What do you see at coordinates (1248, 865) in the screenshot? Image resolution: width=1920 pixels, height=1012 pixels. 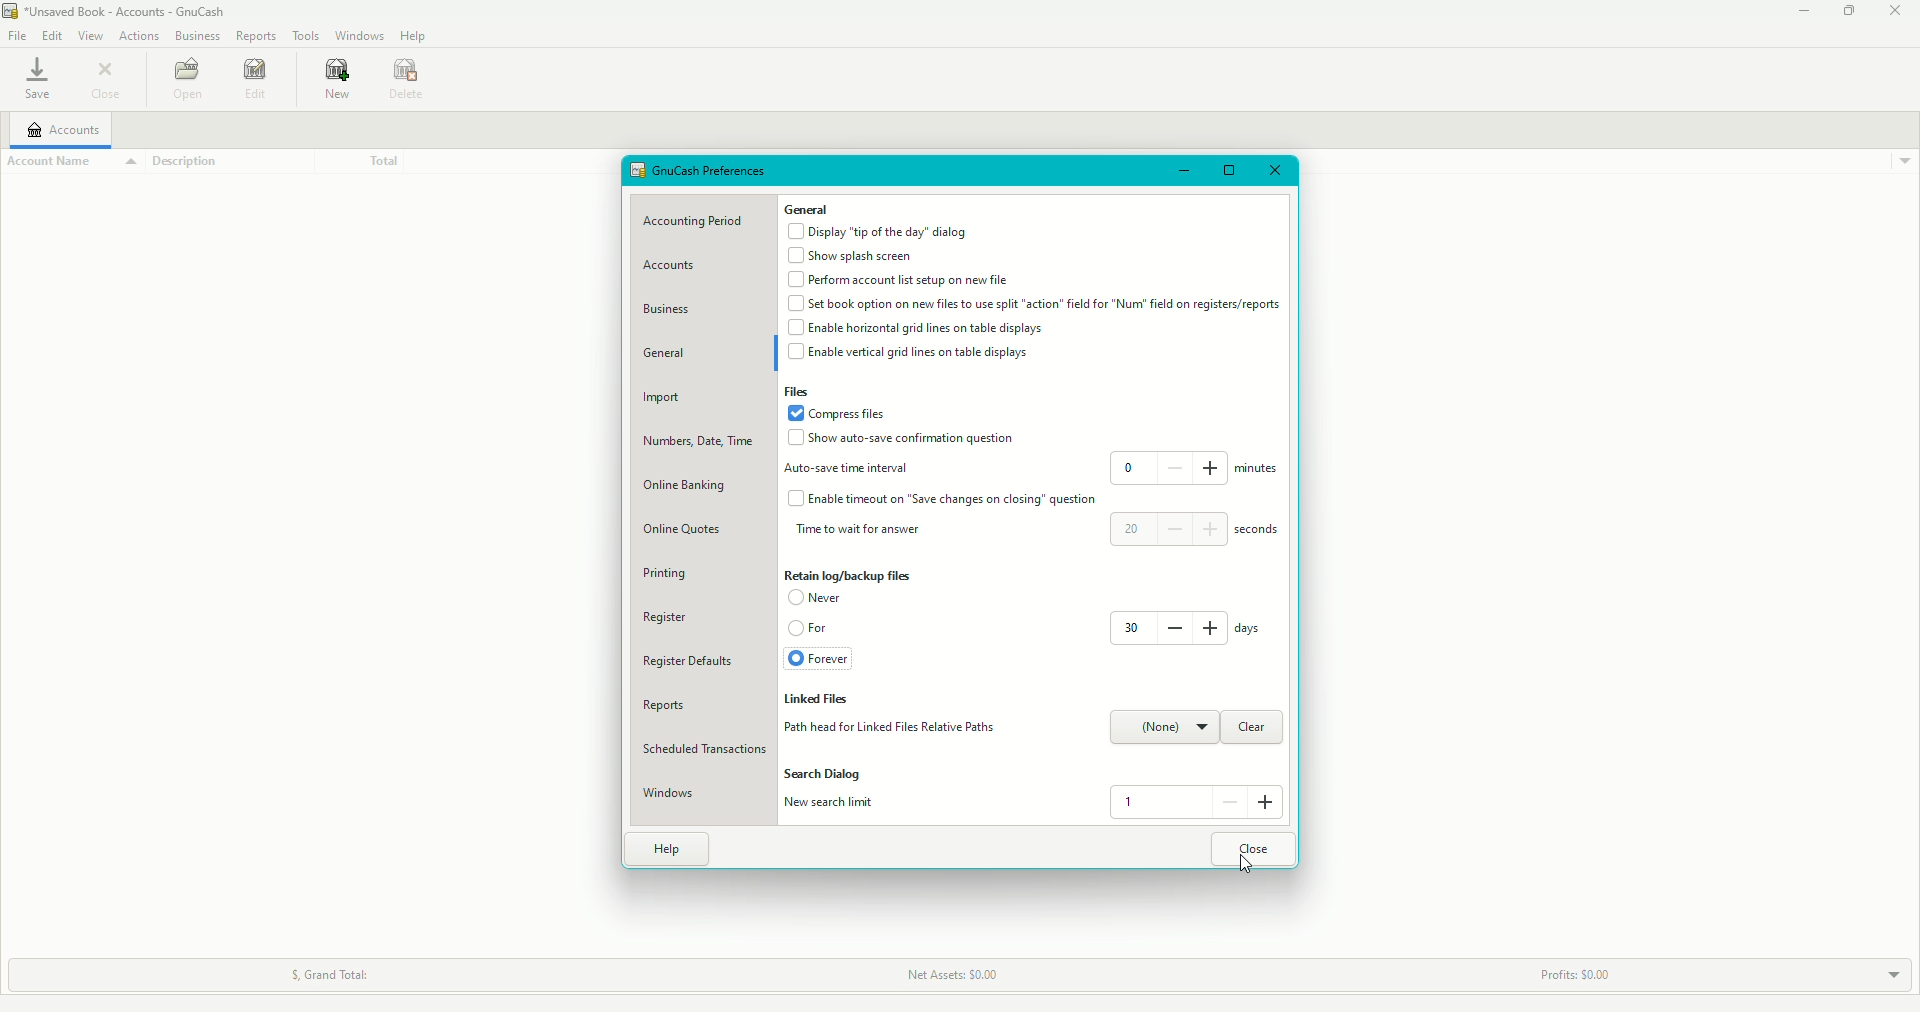 I see `Cursor` at bounding box center [1248, 865].